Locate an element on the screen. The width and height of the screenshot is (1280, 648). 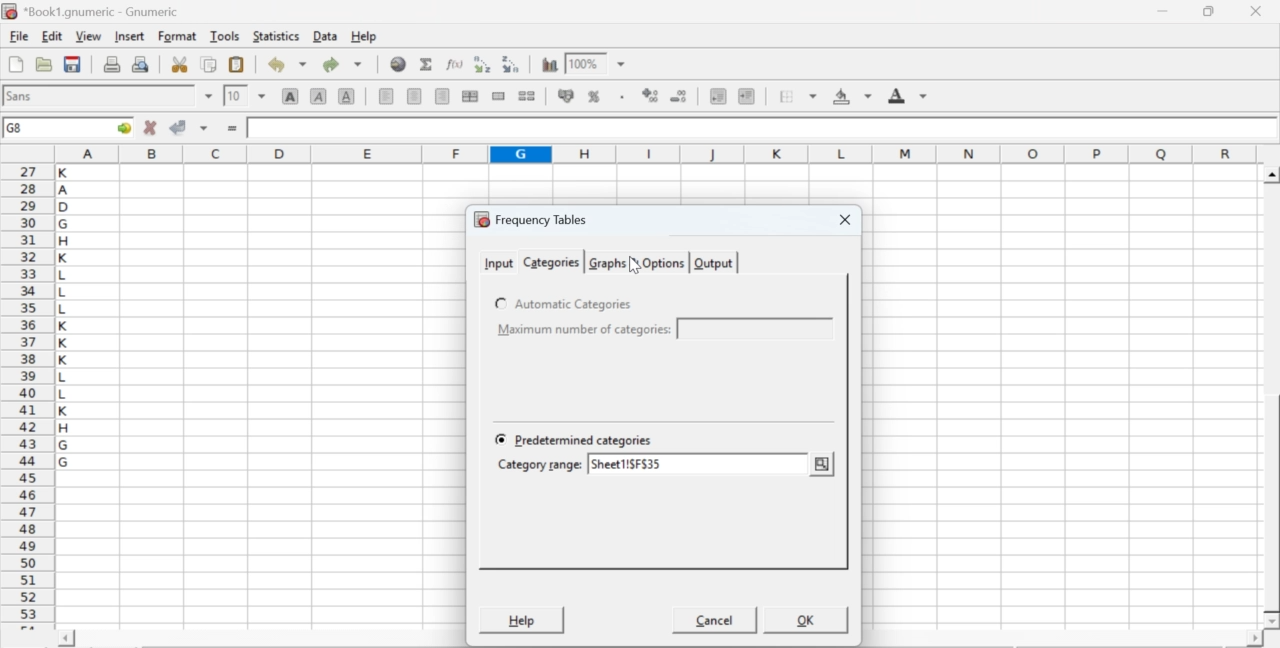
graphs & options is located at coordinates (638, 263).